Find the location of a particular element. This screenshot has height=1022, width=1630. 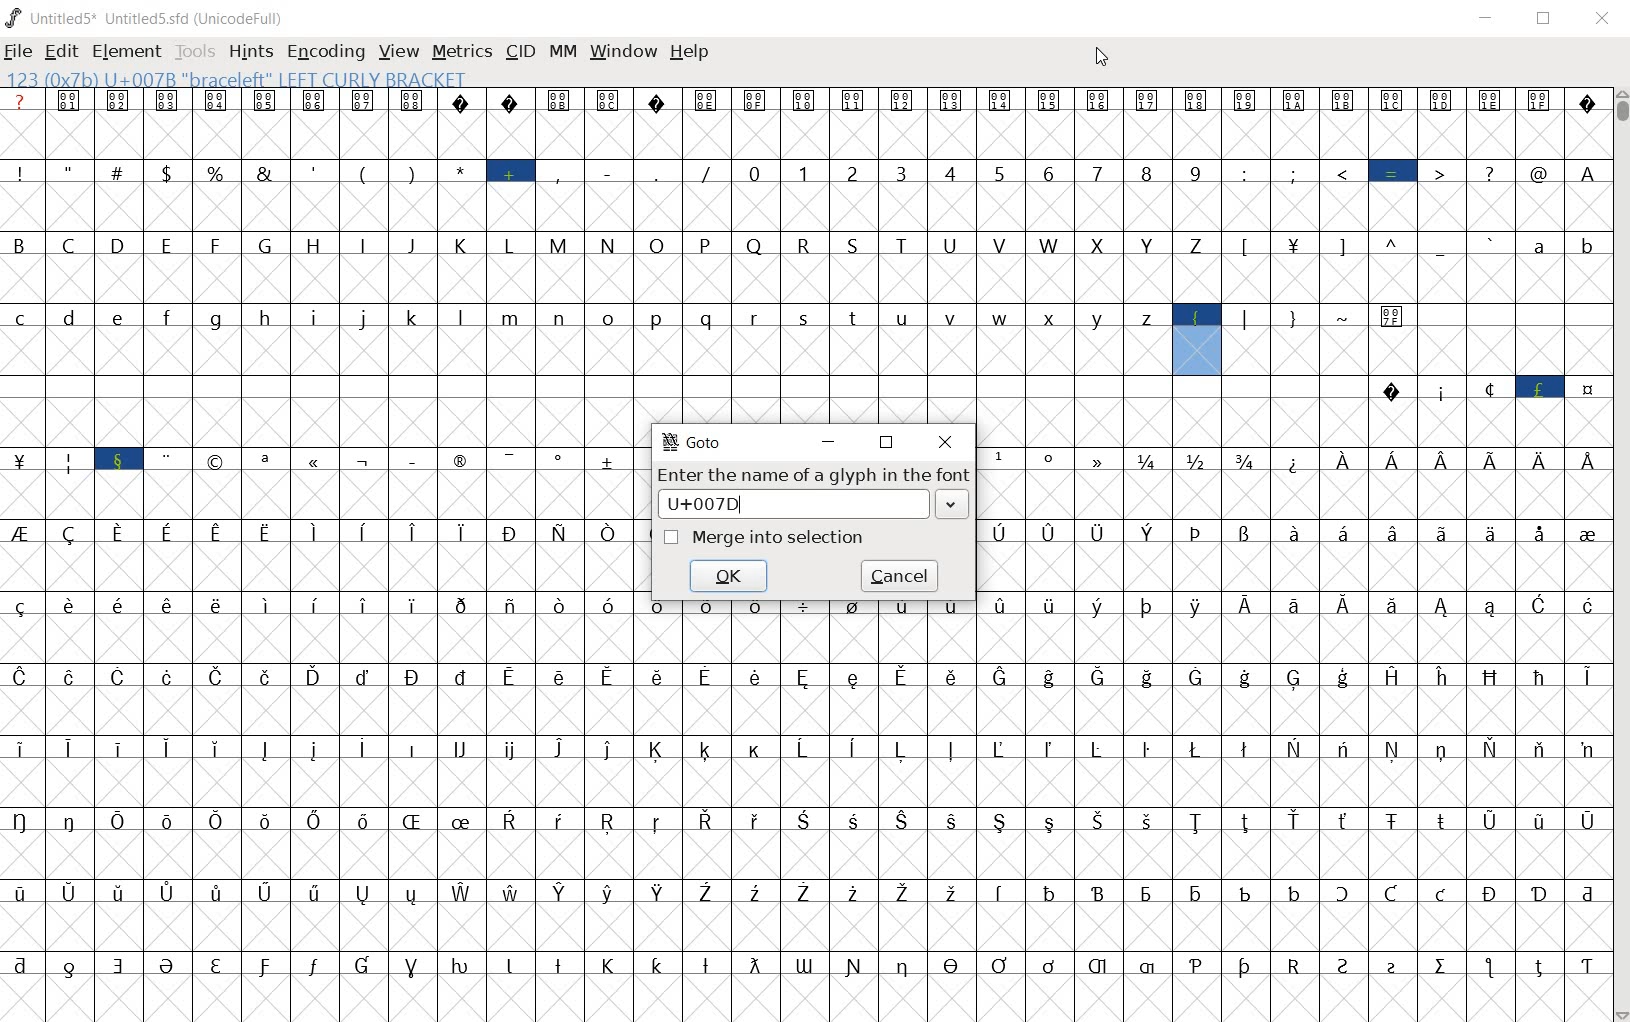

ELEMENT is located at coordinates (126, 52).